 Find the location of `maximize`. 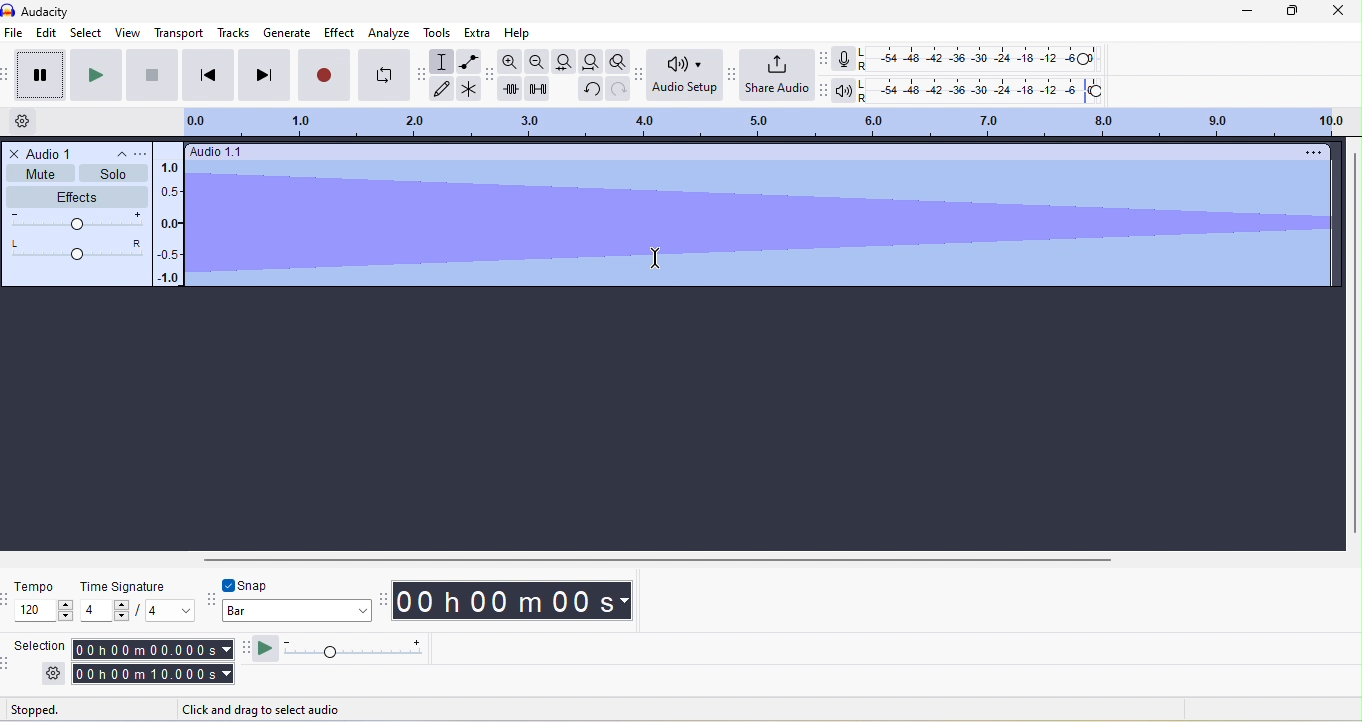

maximize is located at coordinates (1299, 11).